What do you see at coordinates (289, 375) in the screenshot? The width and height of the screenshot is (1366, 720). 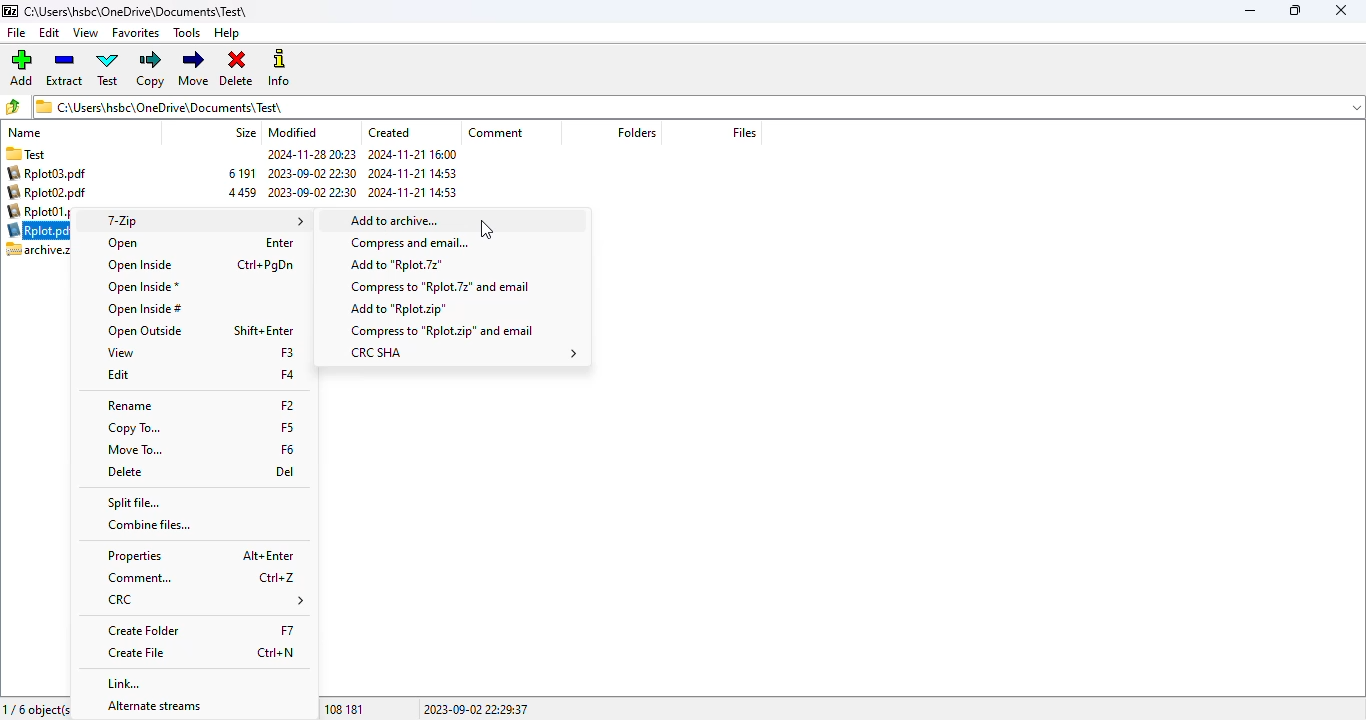 I see `shortcut for edit` at bounding box center [289, 375].